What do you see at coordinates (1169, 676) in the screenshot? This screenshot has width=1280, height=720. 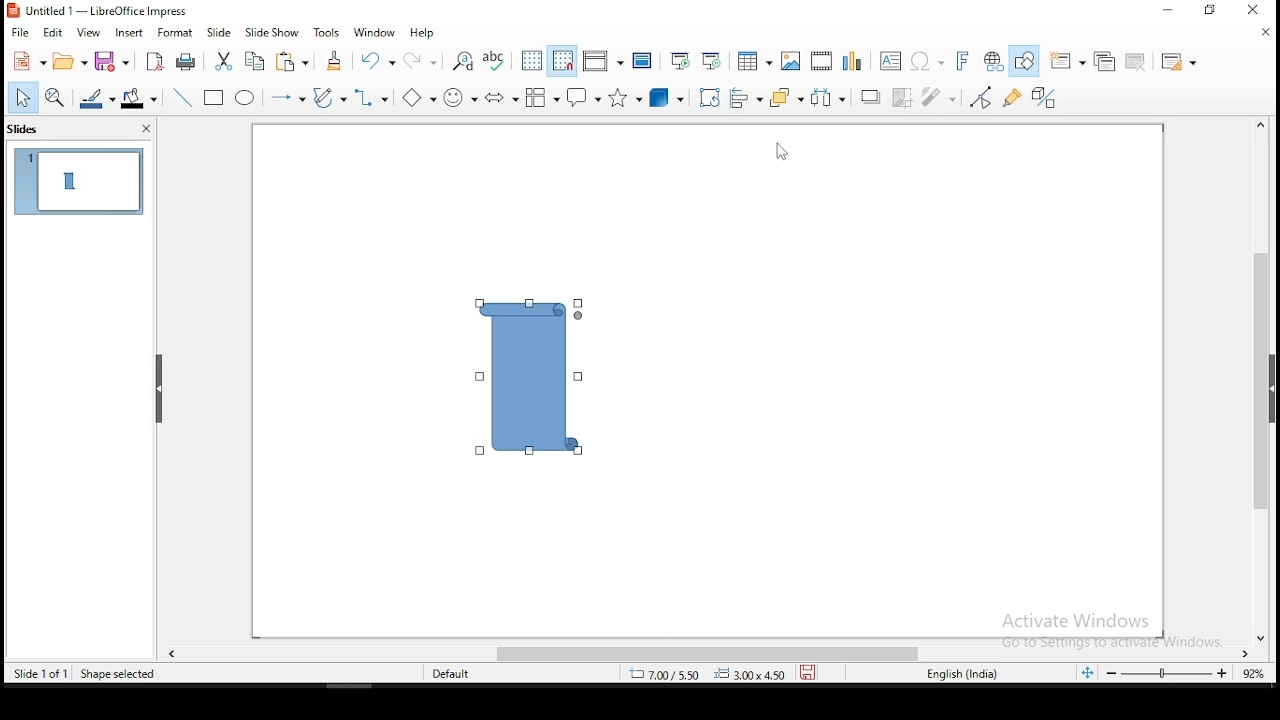 I see `zoom slider` at bounding box center [1169, 676].